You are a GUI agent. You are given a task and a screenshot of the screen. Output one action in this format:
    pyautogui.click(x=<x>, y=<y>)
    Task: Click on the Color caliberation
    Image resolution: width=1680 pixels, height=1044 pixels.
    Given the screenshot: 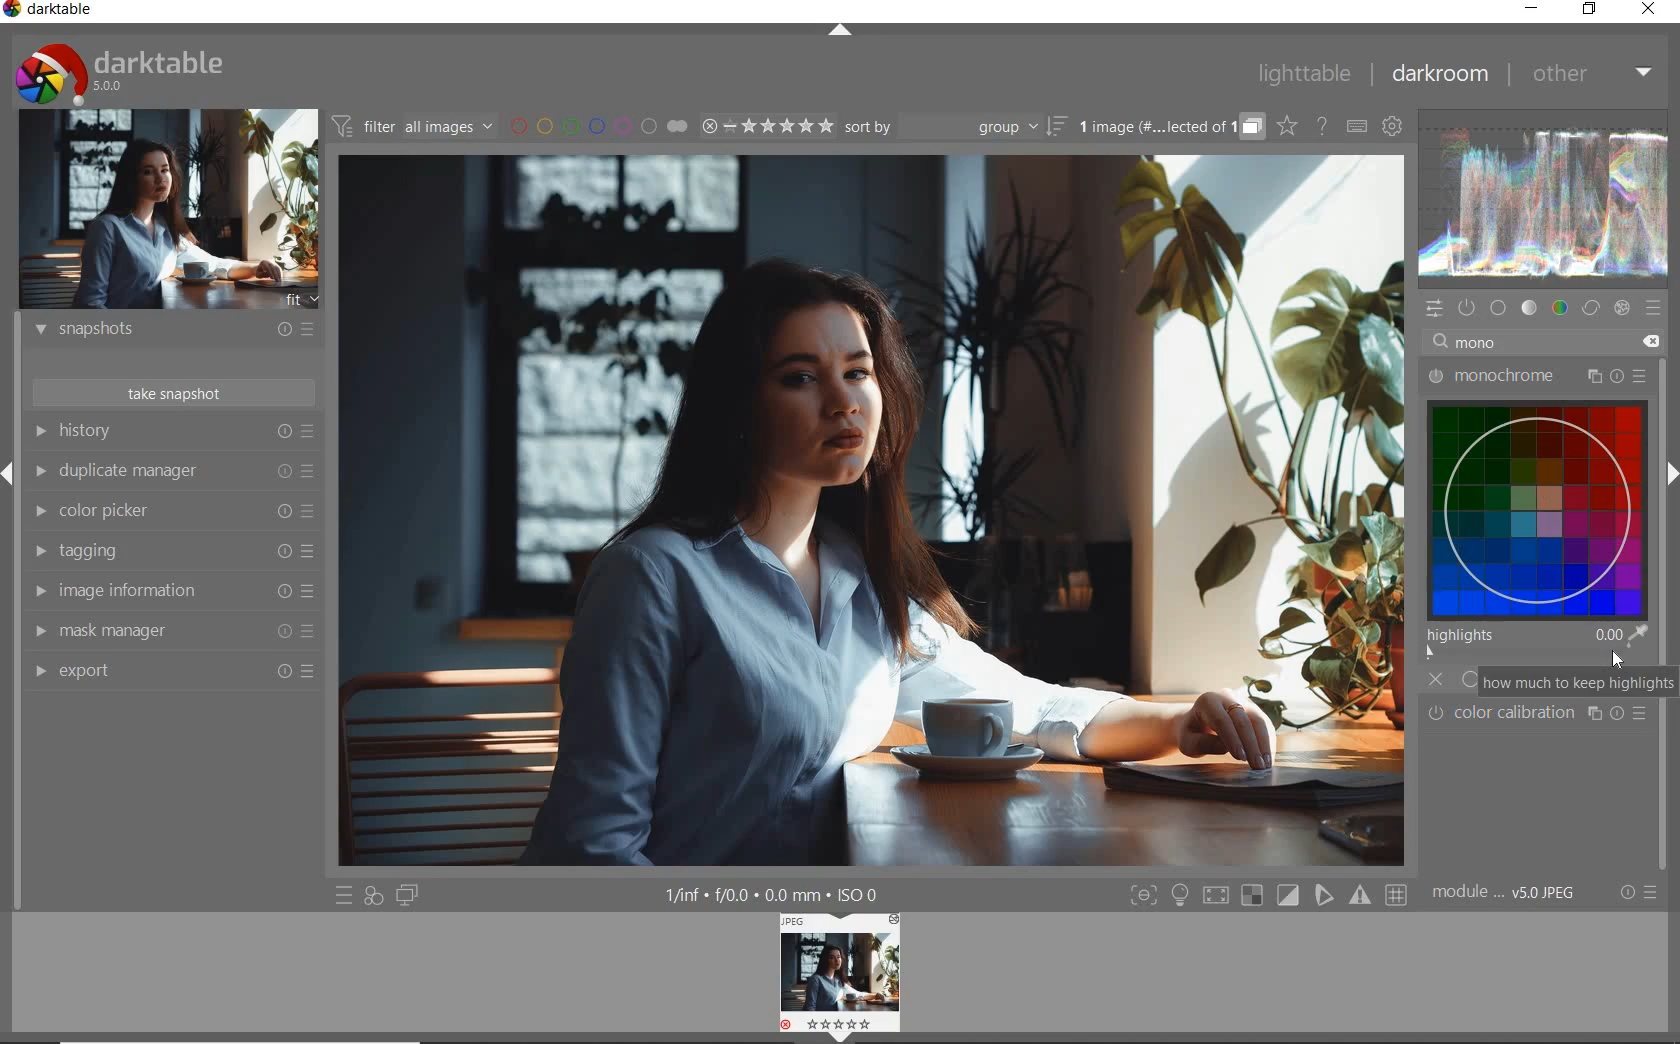 What is the action you would take?
    pyautogui.click(x=1540, y=714)
    